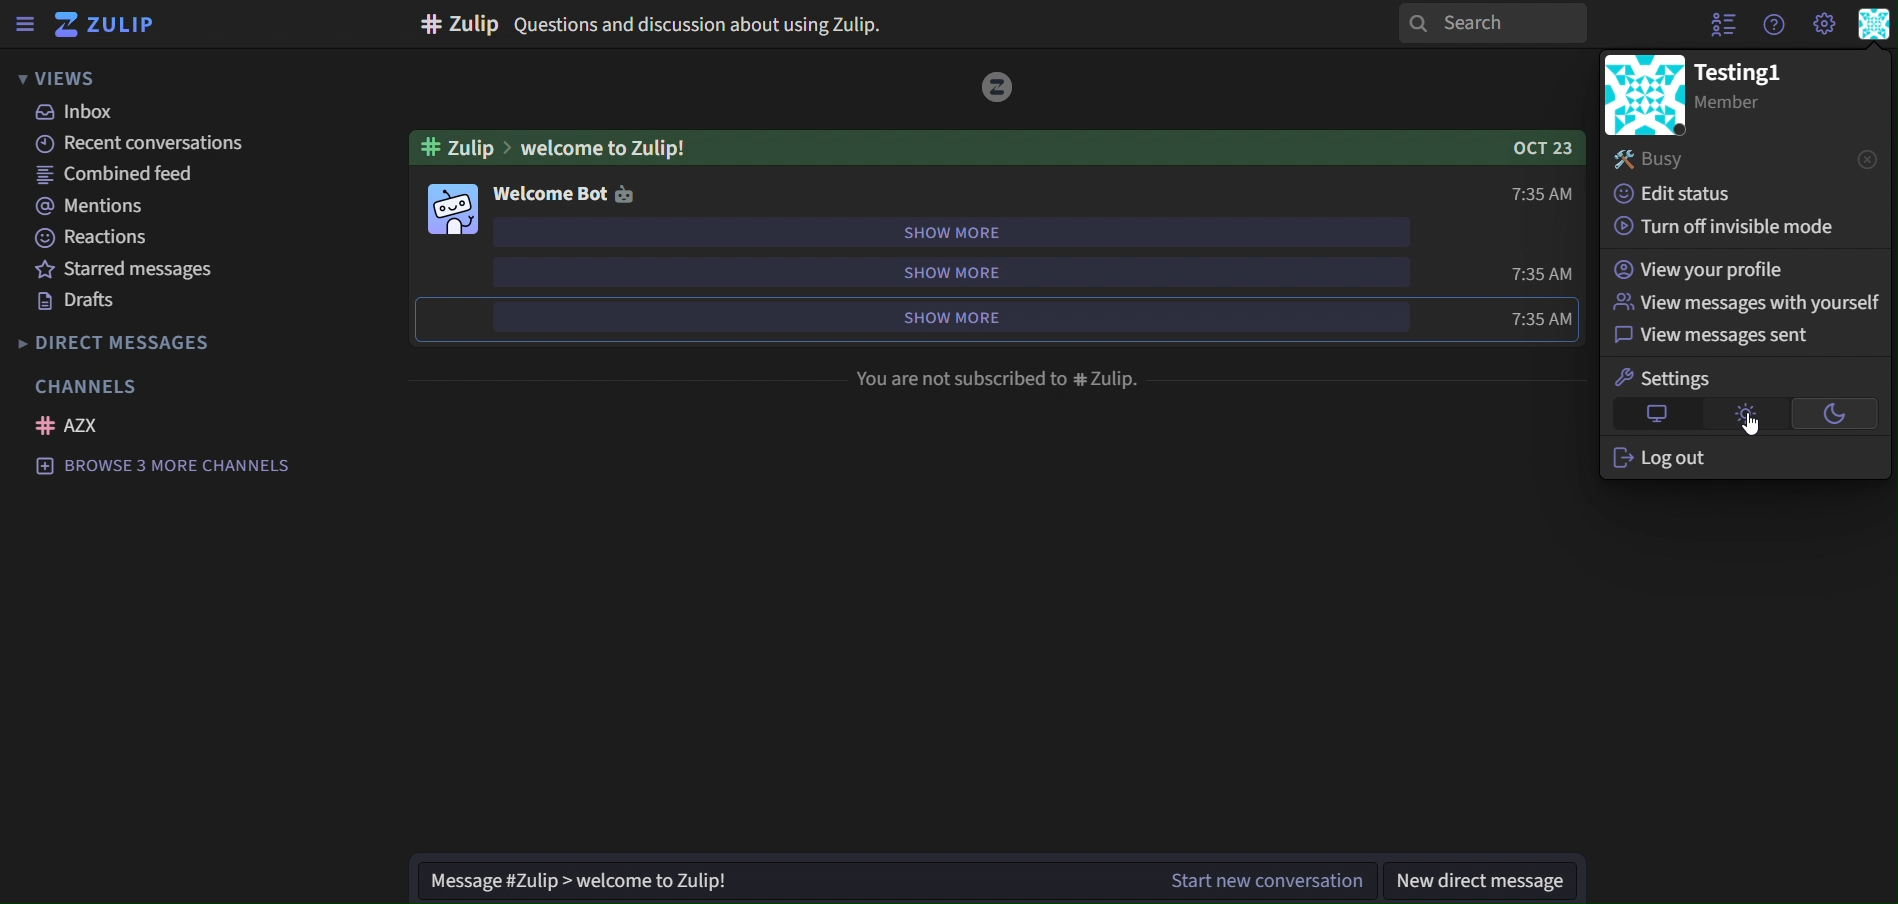 Image resolution: width=1898 pixels, height=904 pixels. What do you see at coordinates (1718, 24) in the screenshot?
I see `hide user list` at bounding box center [1718, 24].